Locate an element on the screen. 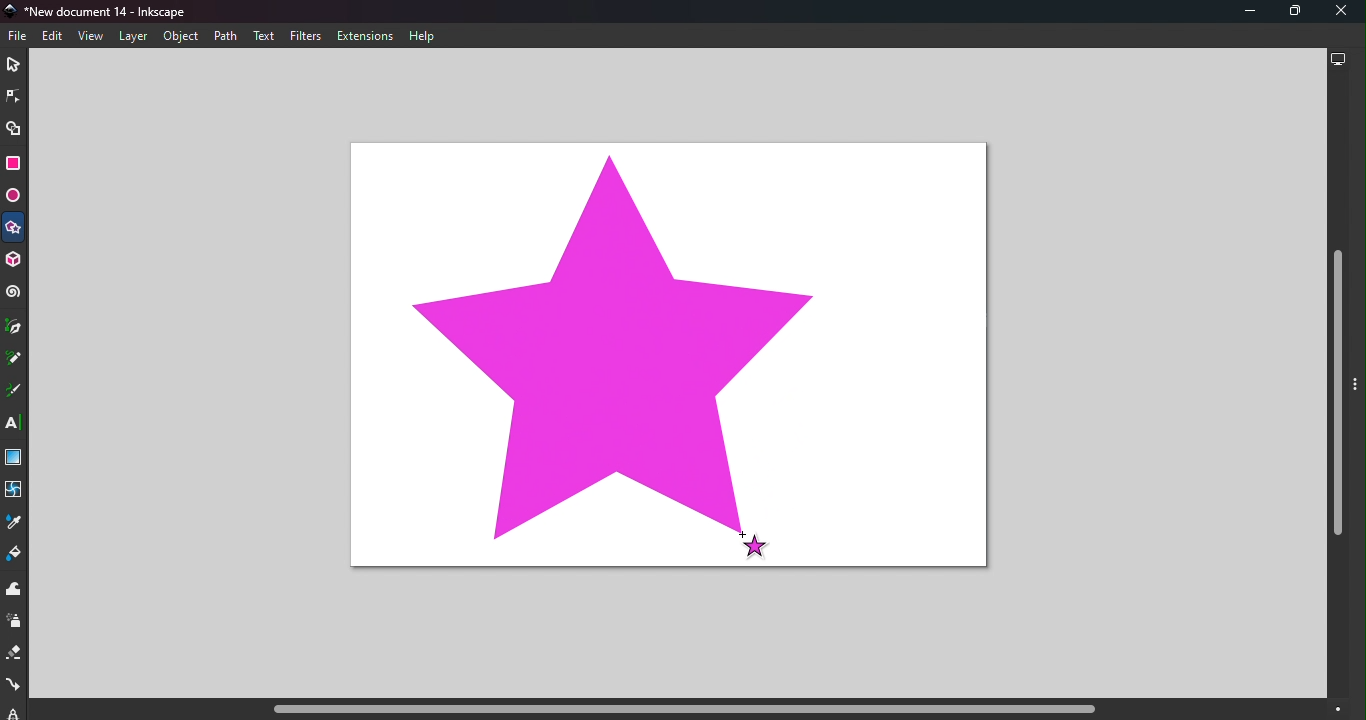  Horizontal scroll bar is located at coordinates (676, 710).